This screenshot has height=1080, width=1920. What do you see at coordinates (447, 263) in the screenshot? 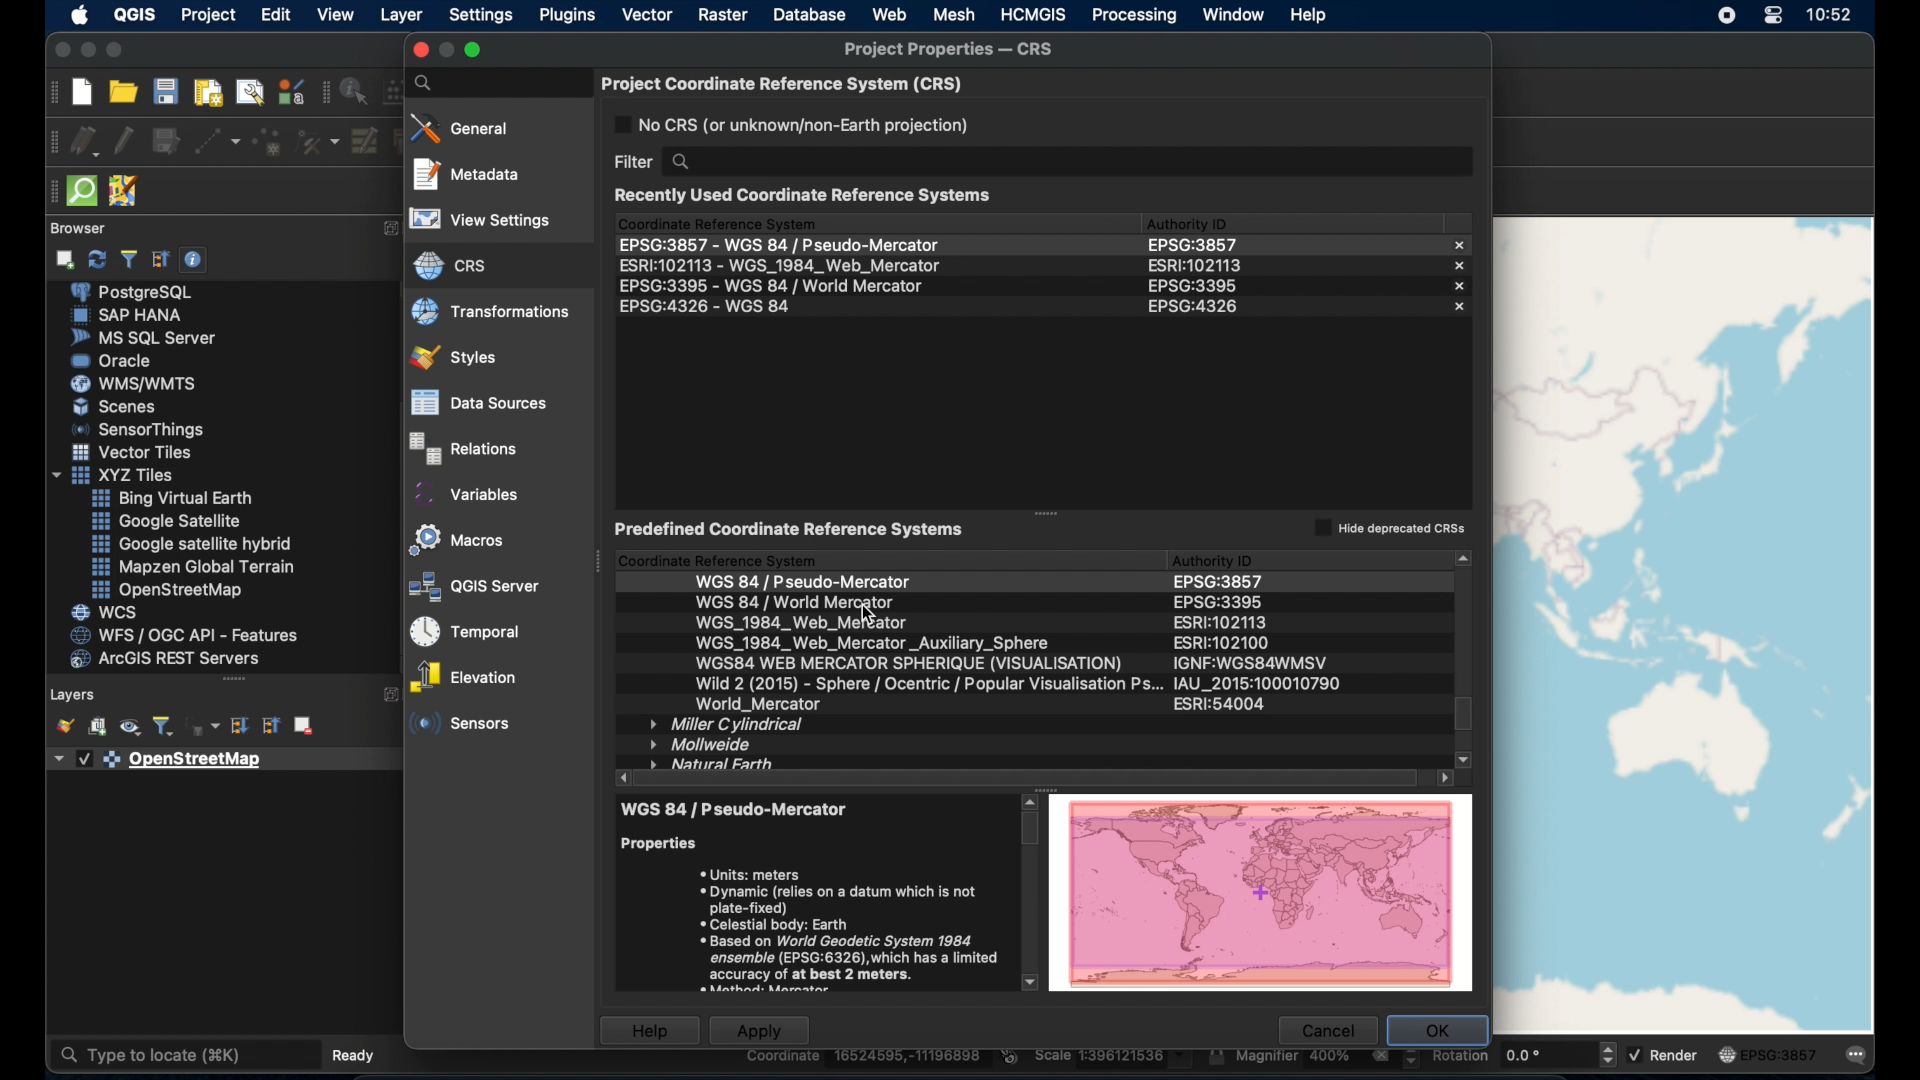
I see `crs` at bounding box center [447, 263].